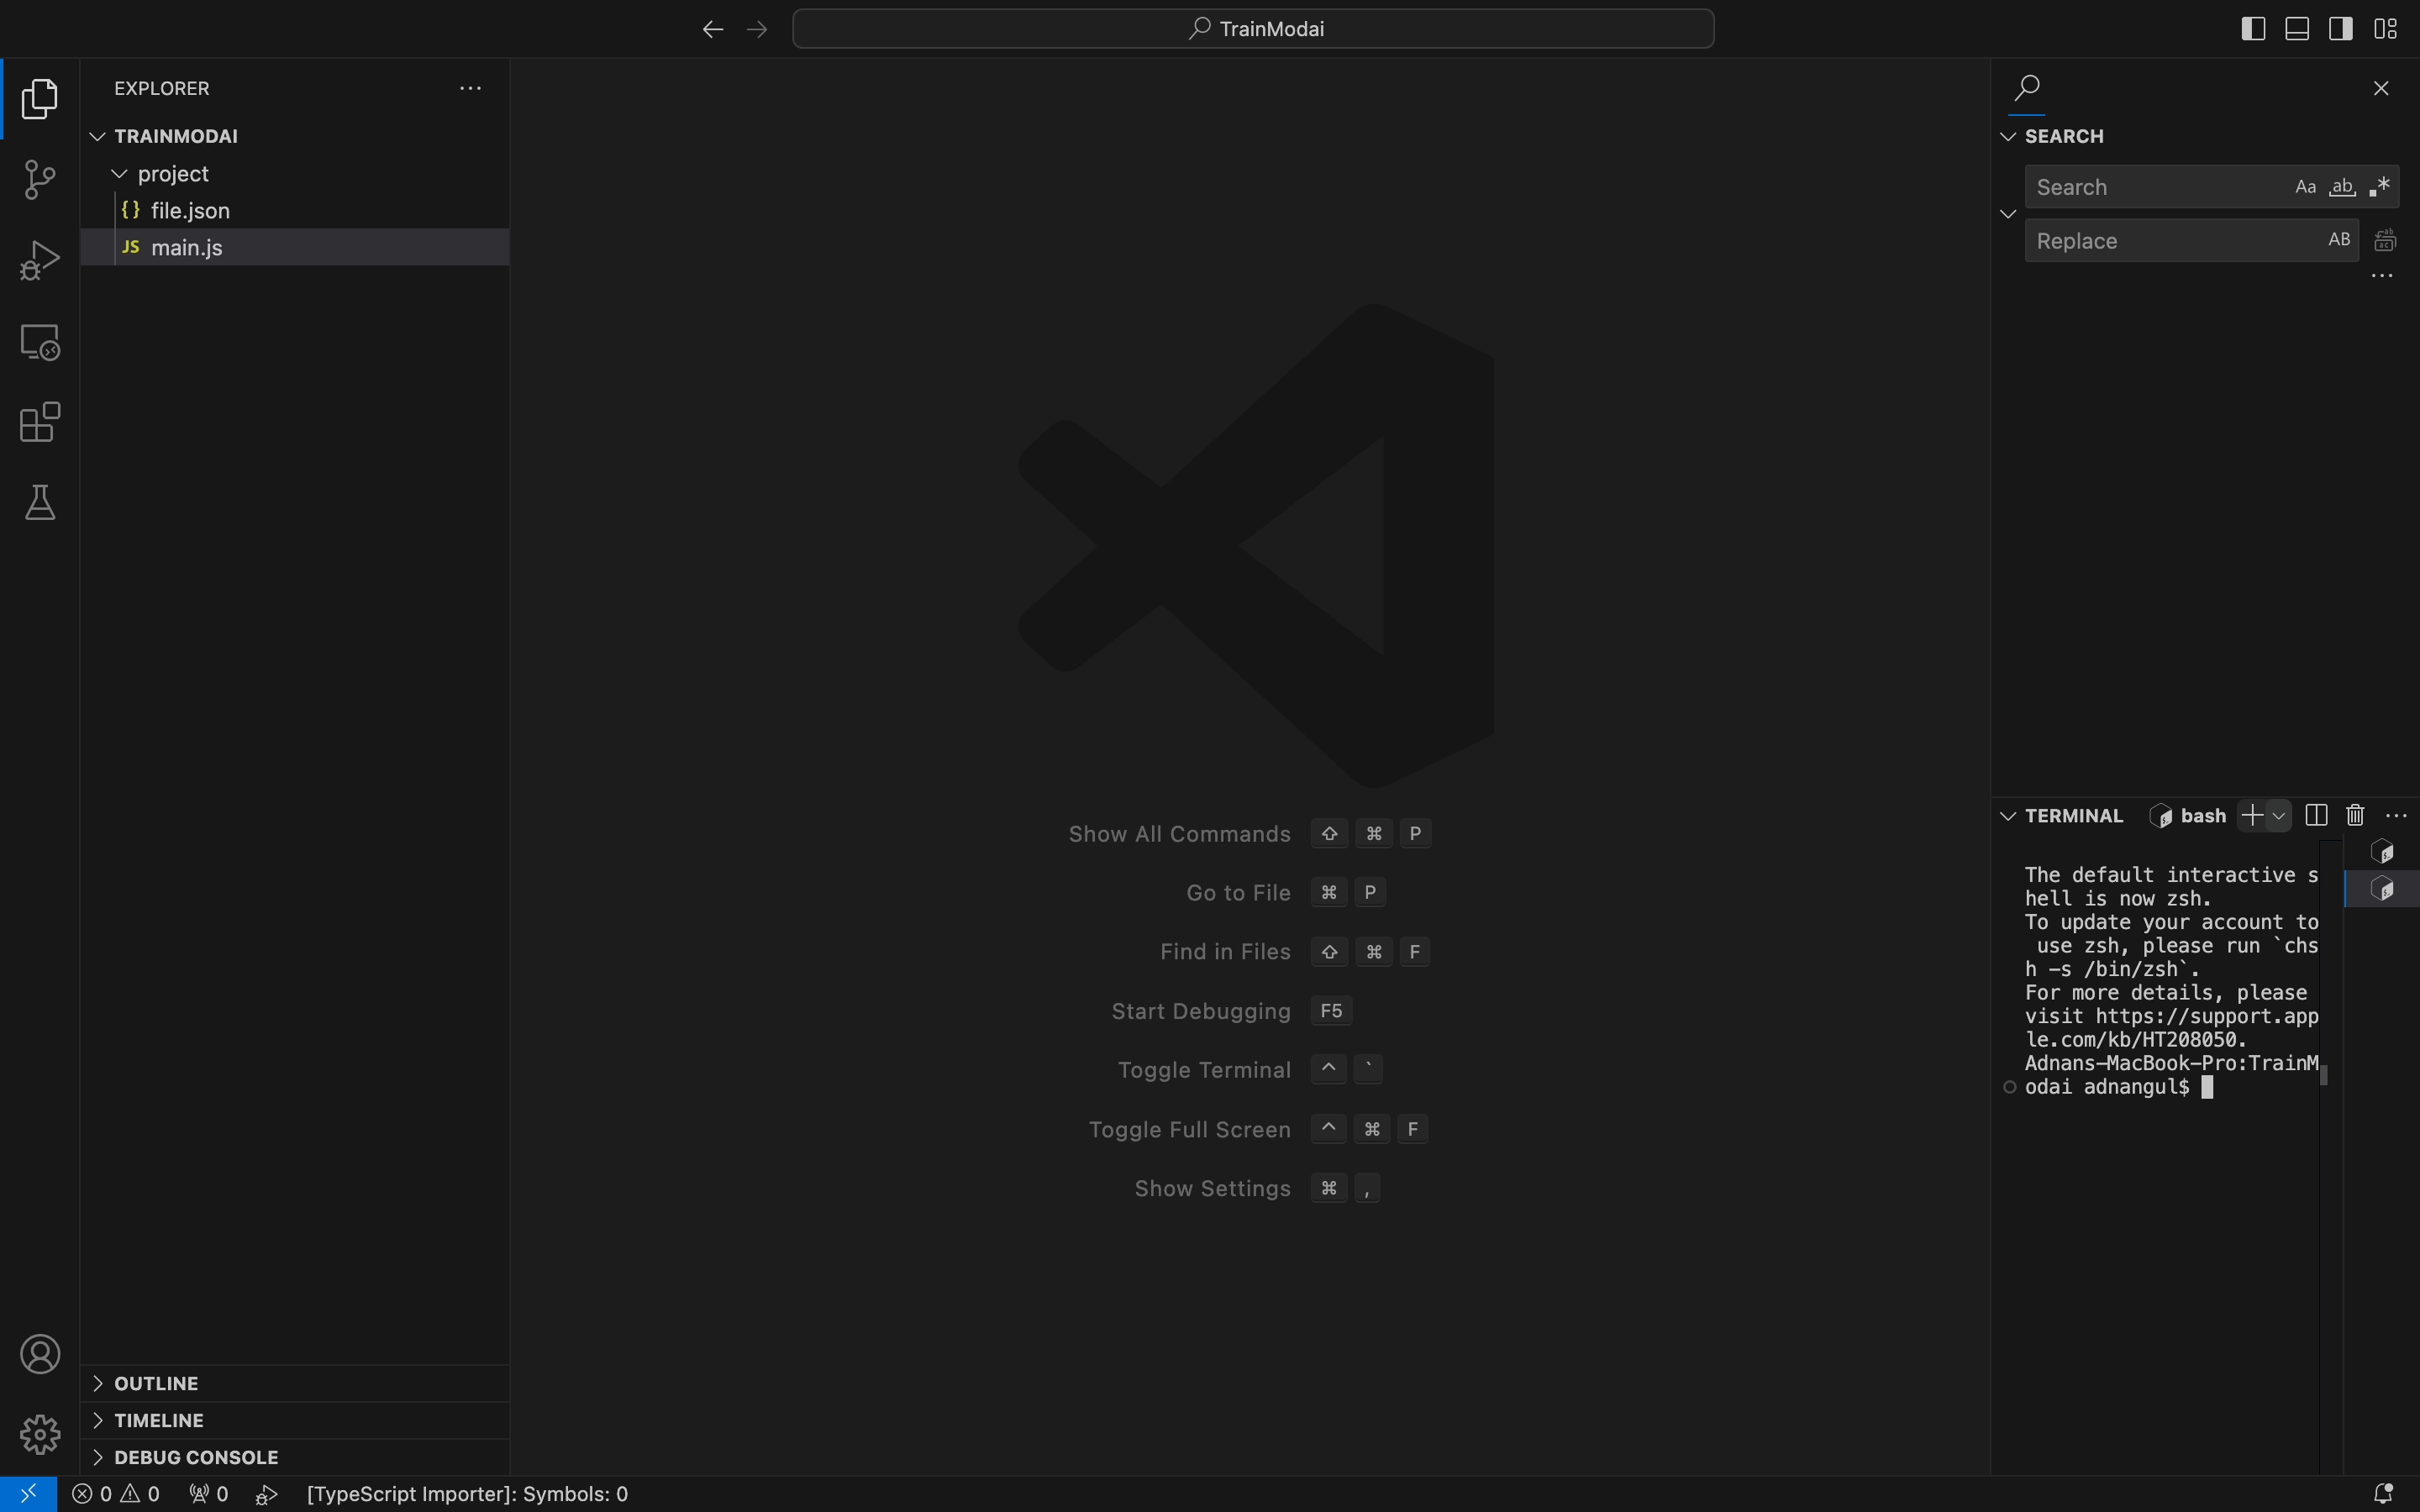 The height and width of the screenshot is (1512, 2420). Describe the element at coordinates (2068, 815) in the screenshot. I see `terminals` at that location.